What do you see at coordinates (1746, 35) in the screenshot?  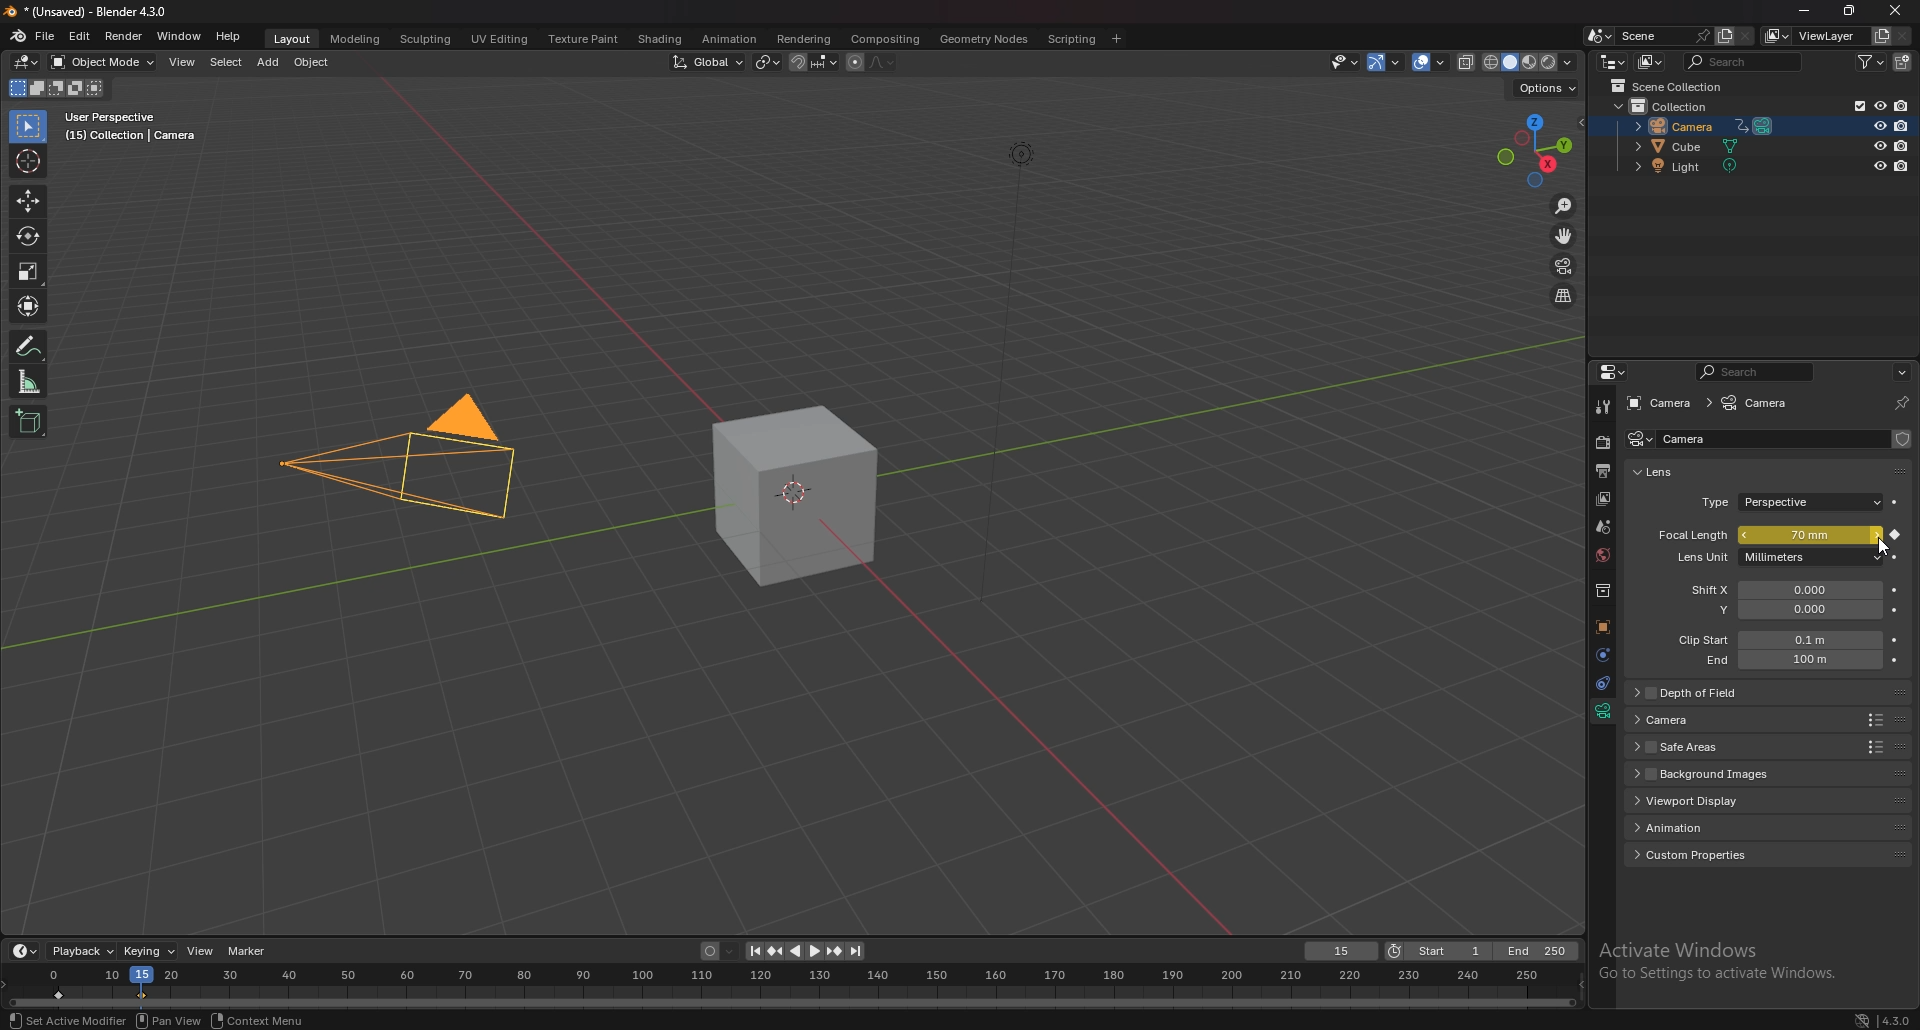 I see `delete scene` at bounding box center [1746, 35].